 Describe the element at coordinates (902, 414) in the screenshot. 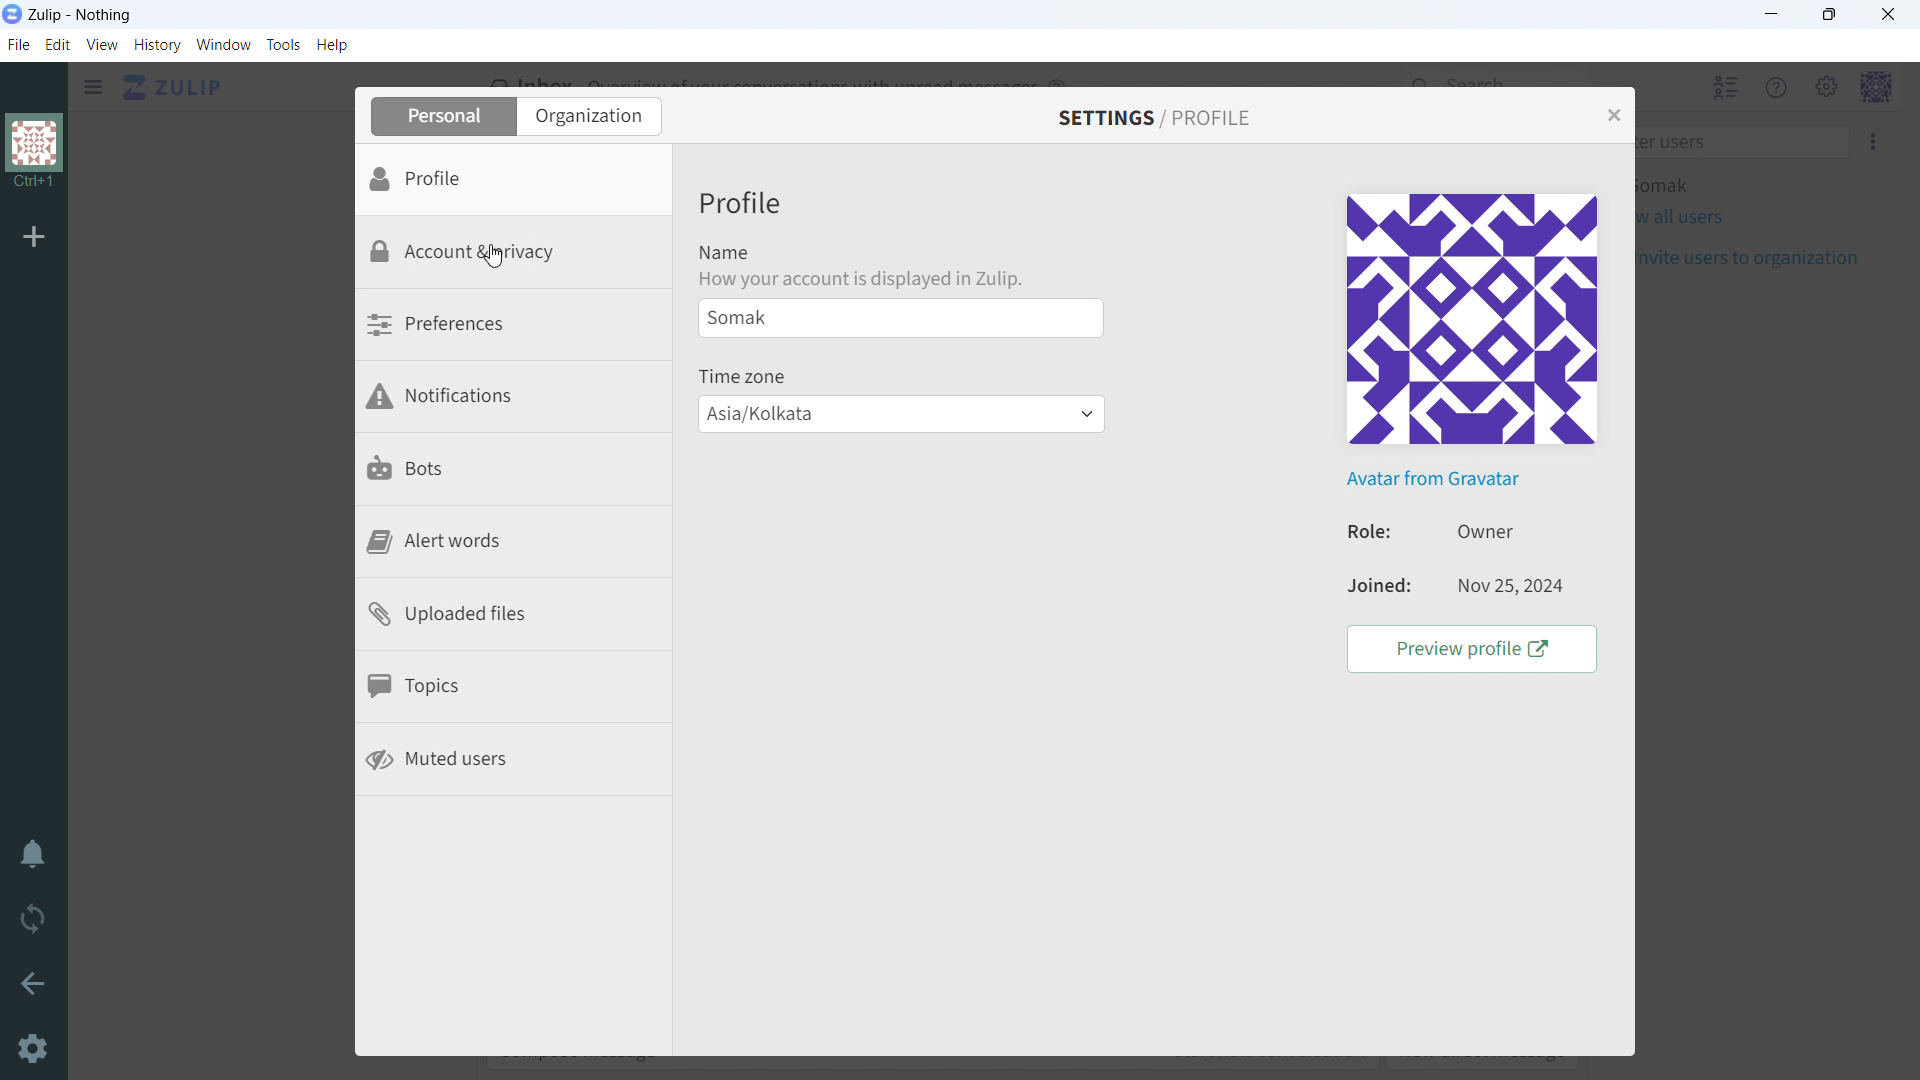

I see `timezone` at that location.